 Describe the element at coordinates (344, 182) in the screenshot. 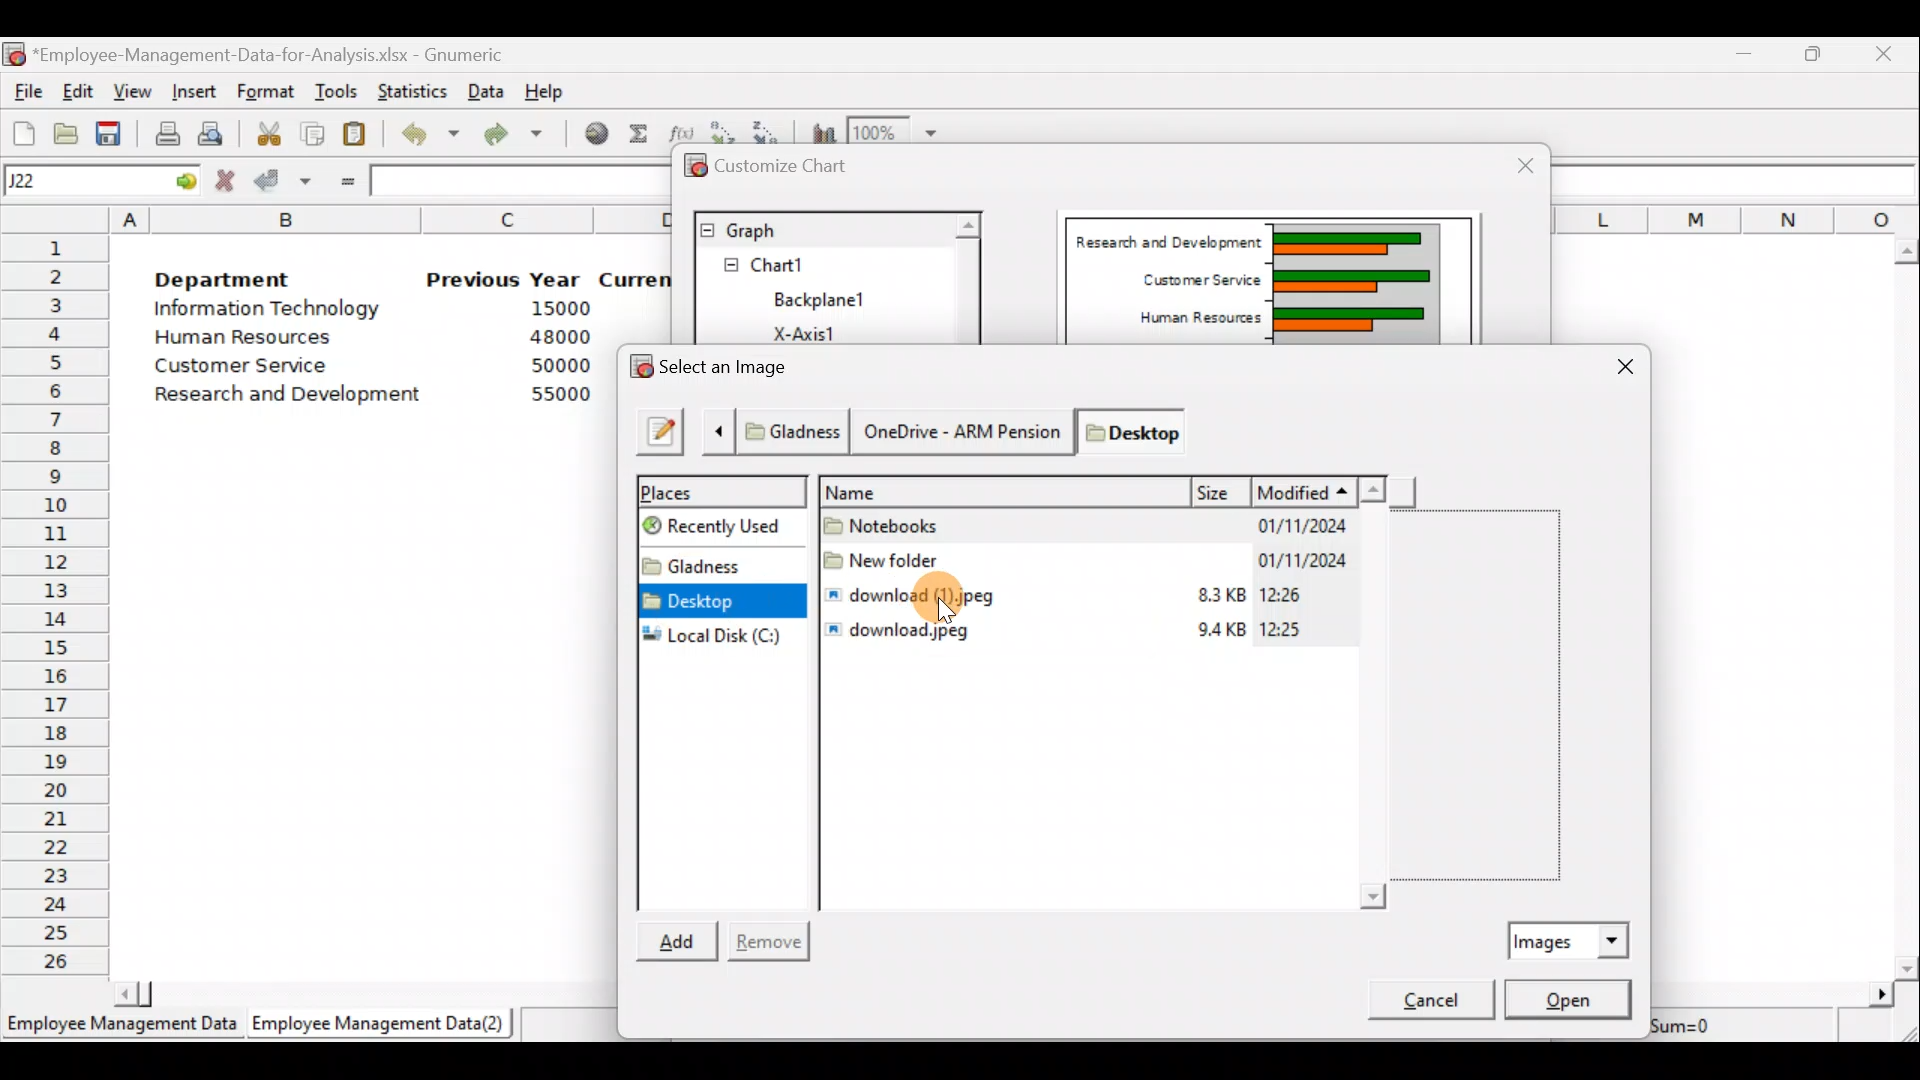

I see `Enter formula` at that location.